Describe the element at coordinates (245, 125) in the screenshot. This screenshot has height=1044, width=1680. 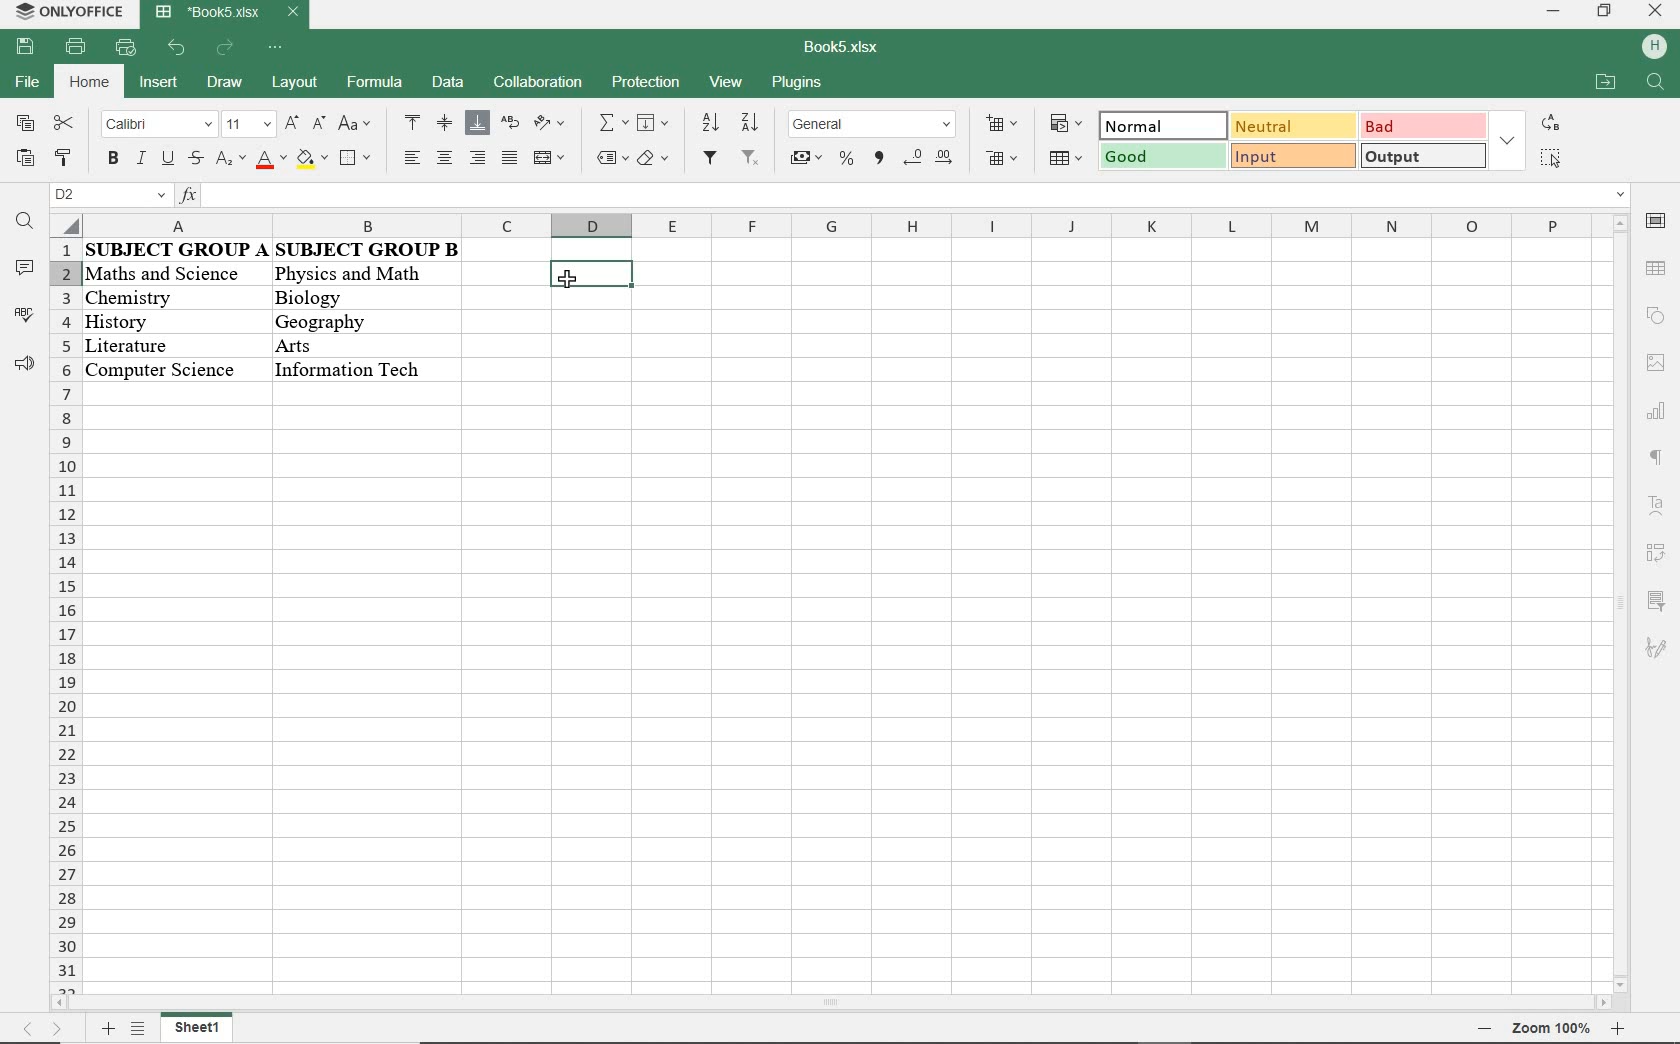
I see `font size` at that location.